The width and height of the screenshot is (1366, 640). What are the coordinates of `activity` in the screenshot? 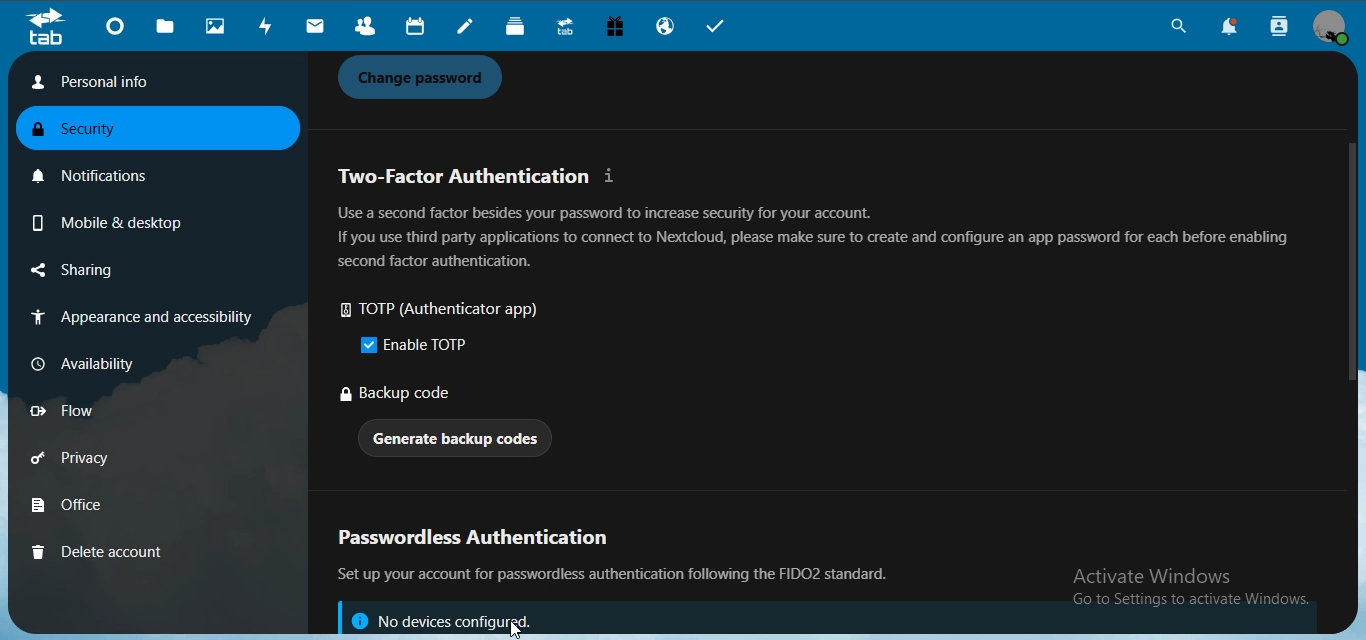 It's located at (269, 26).